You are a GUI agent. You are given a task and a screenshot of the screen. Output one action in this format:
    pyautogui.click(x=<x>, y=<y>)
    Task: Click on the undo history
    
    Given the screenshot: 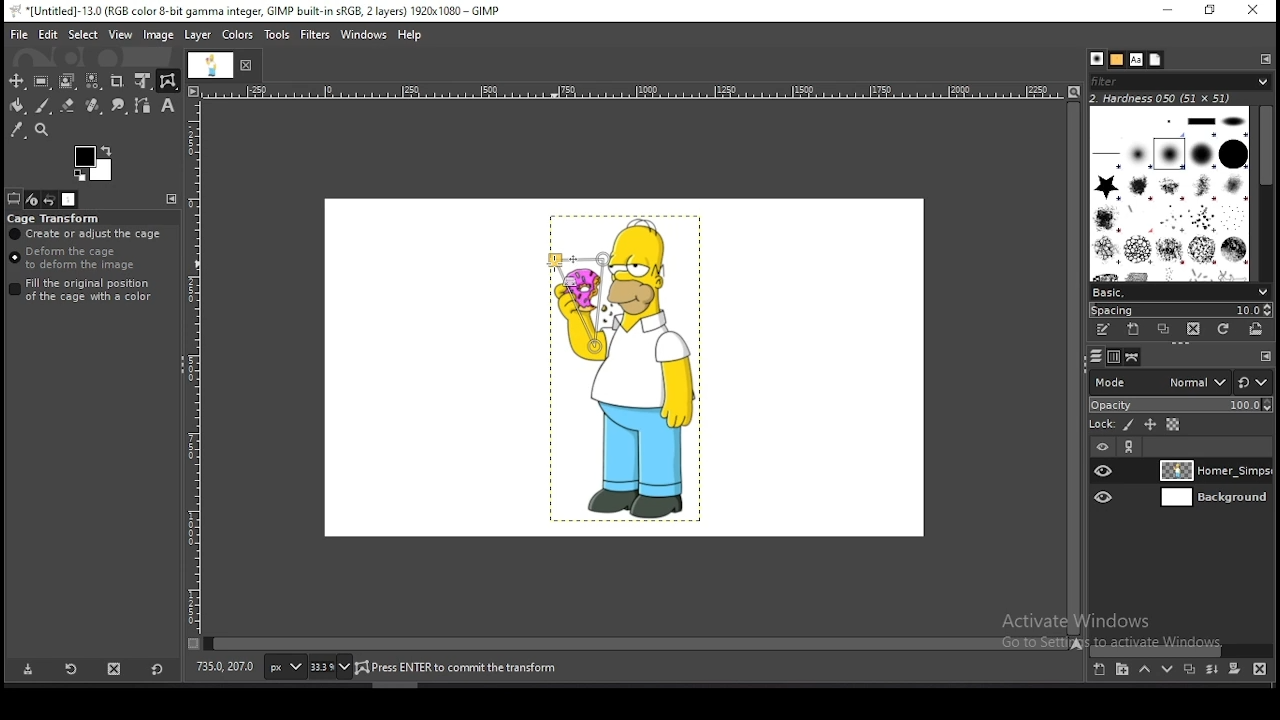 What is the action you would take?
    pyautogui.click(x=50, y=199)
    